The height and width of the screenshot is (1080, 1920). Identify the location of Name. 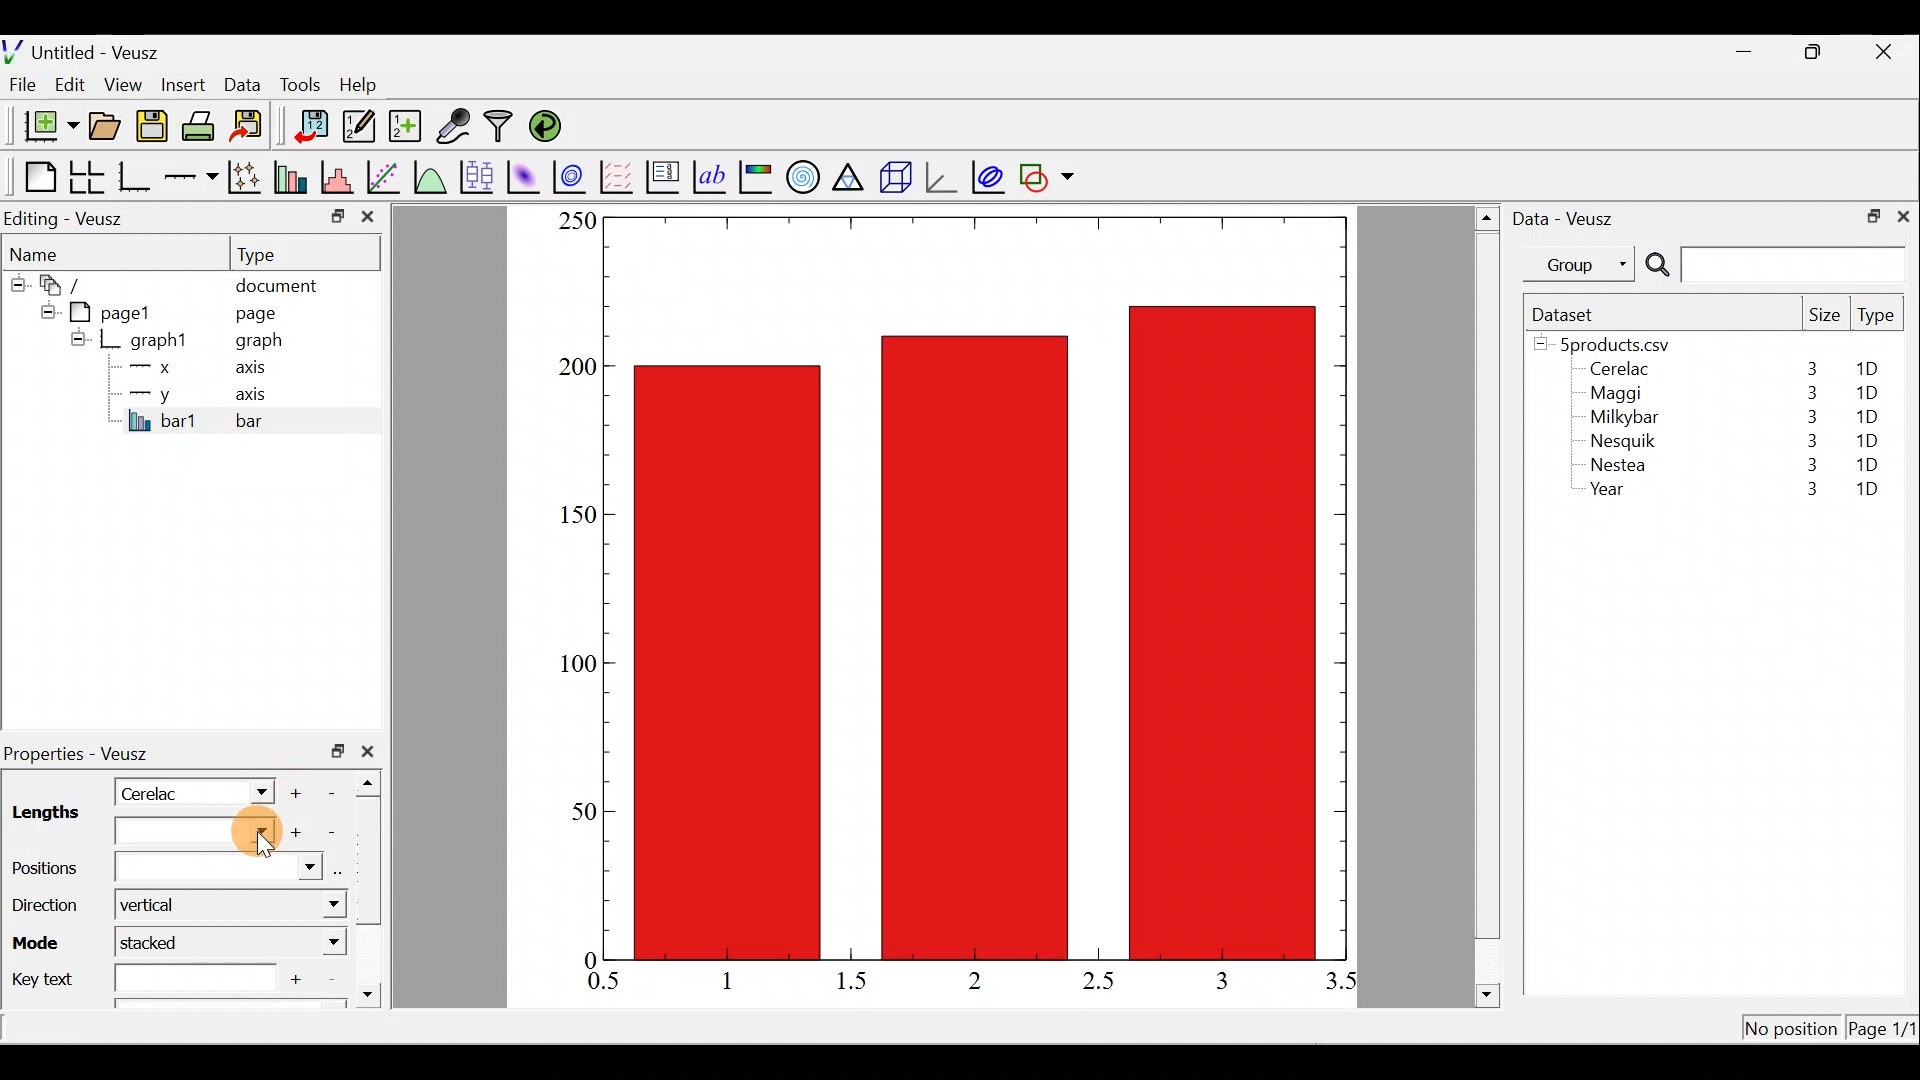
(46, 251).